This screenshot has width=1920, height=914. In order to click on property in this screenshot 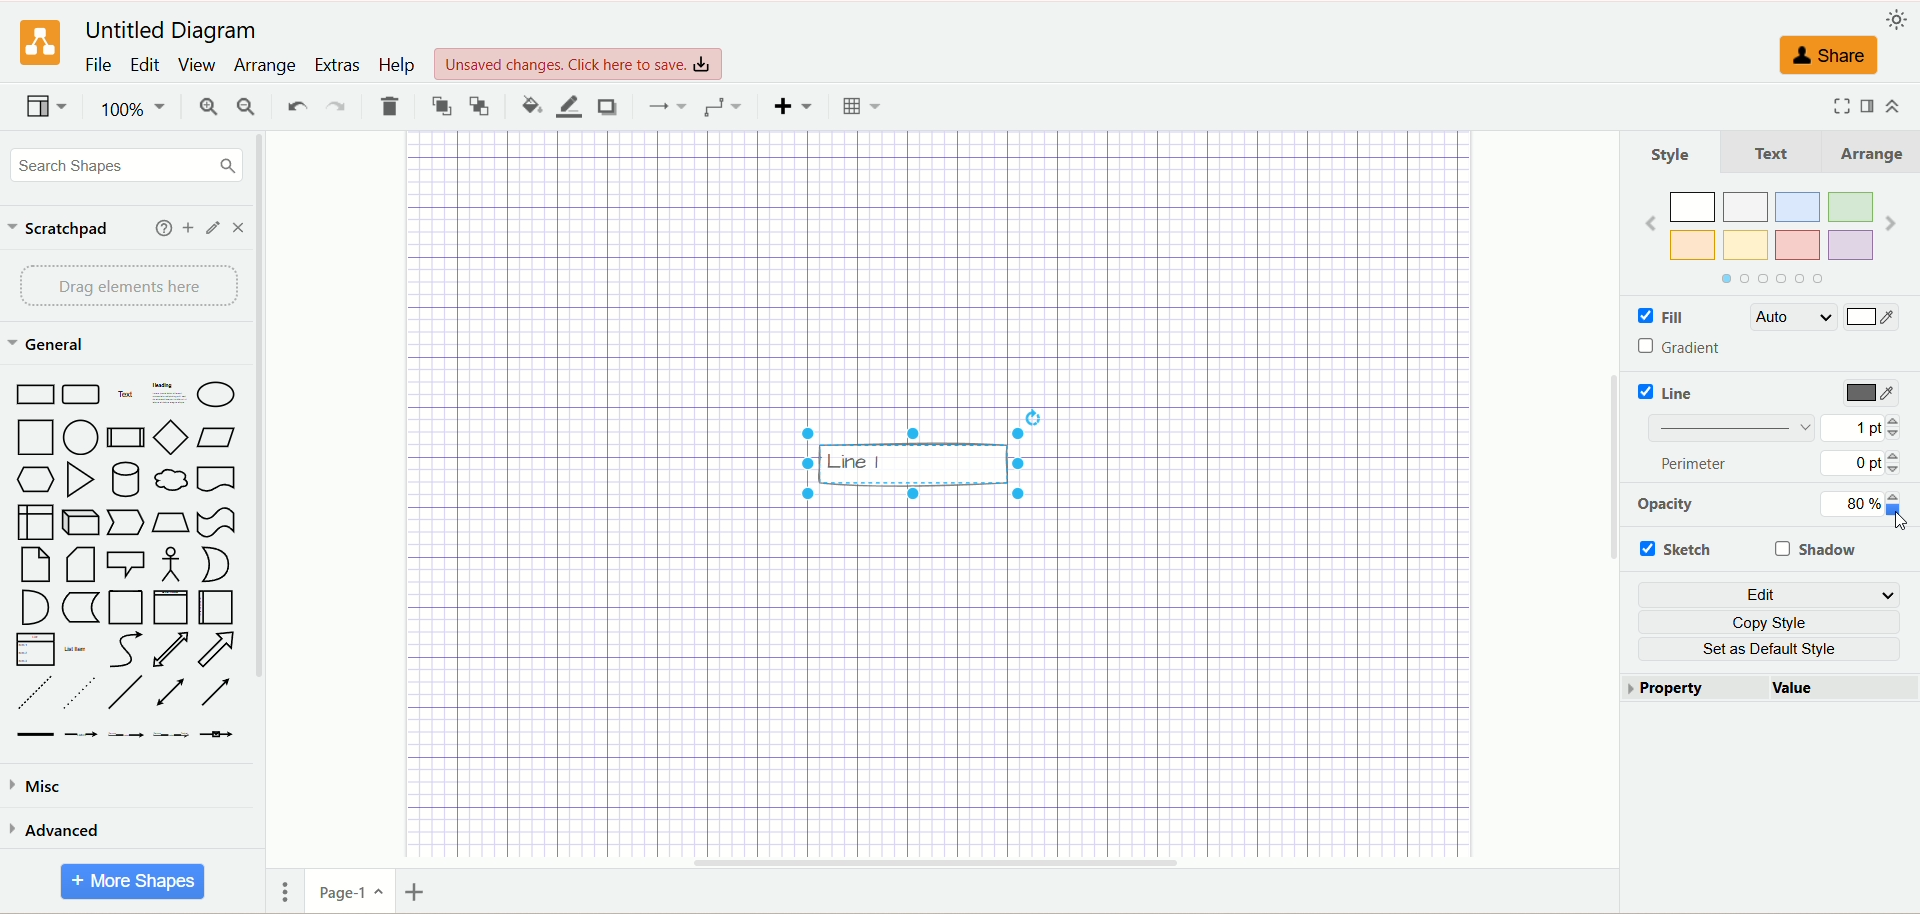, I will do `click(1688, 689)`.